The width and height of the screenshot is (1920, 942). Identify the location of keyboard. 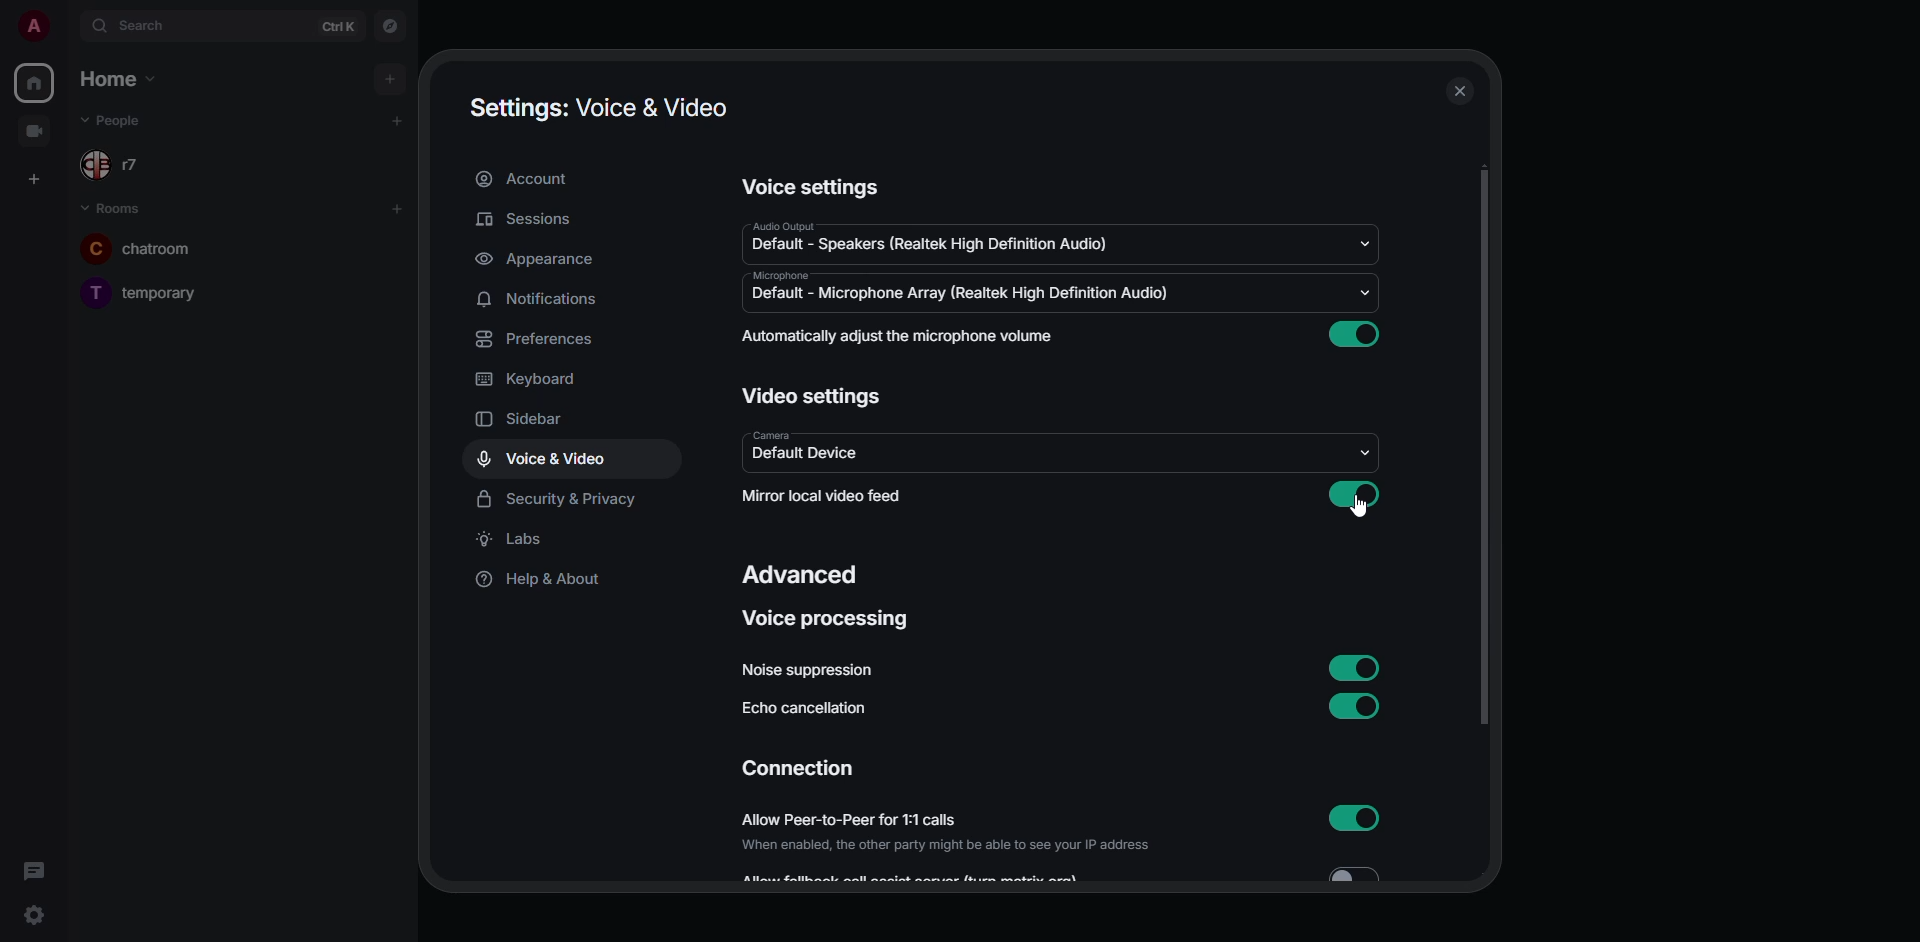
(528, 379).